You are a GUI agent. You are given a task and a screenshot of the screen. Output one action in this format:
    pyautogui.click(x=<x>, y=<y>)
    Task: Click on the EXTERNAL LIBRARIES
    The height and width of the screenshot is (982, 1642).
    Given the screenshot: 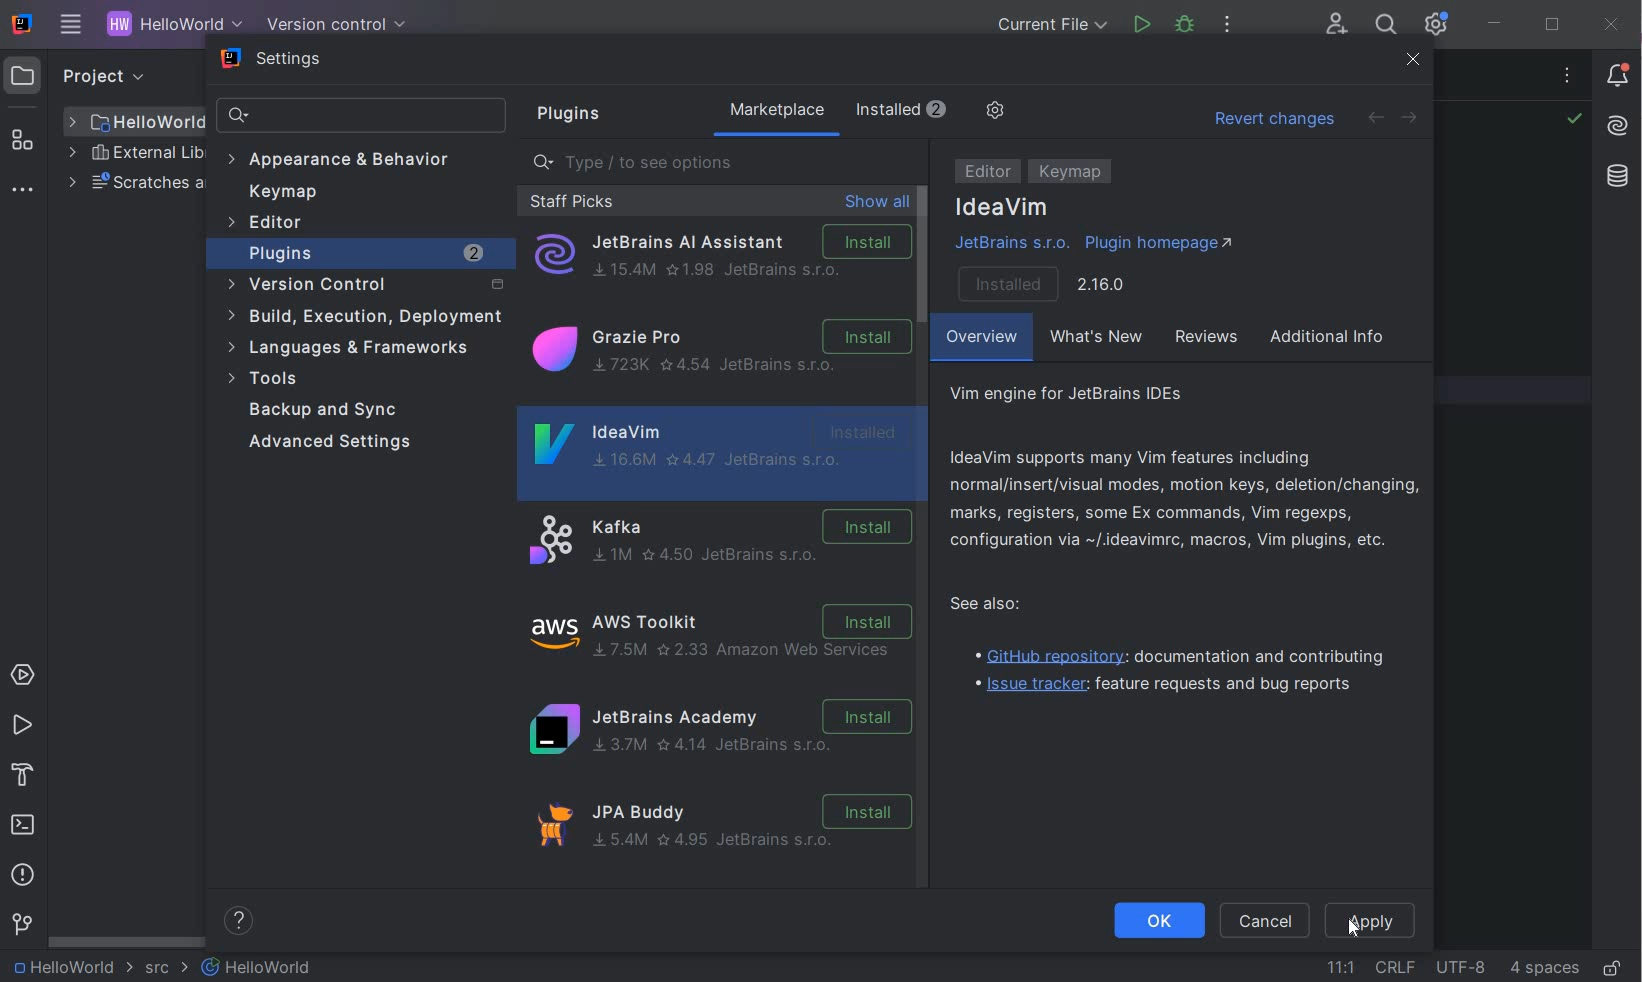 What is the action you would take?
    pyautogui.click(x=136, y=155)
    